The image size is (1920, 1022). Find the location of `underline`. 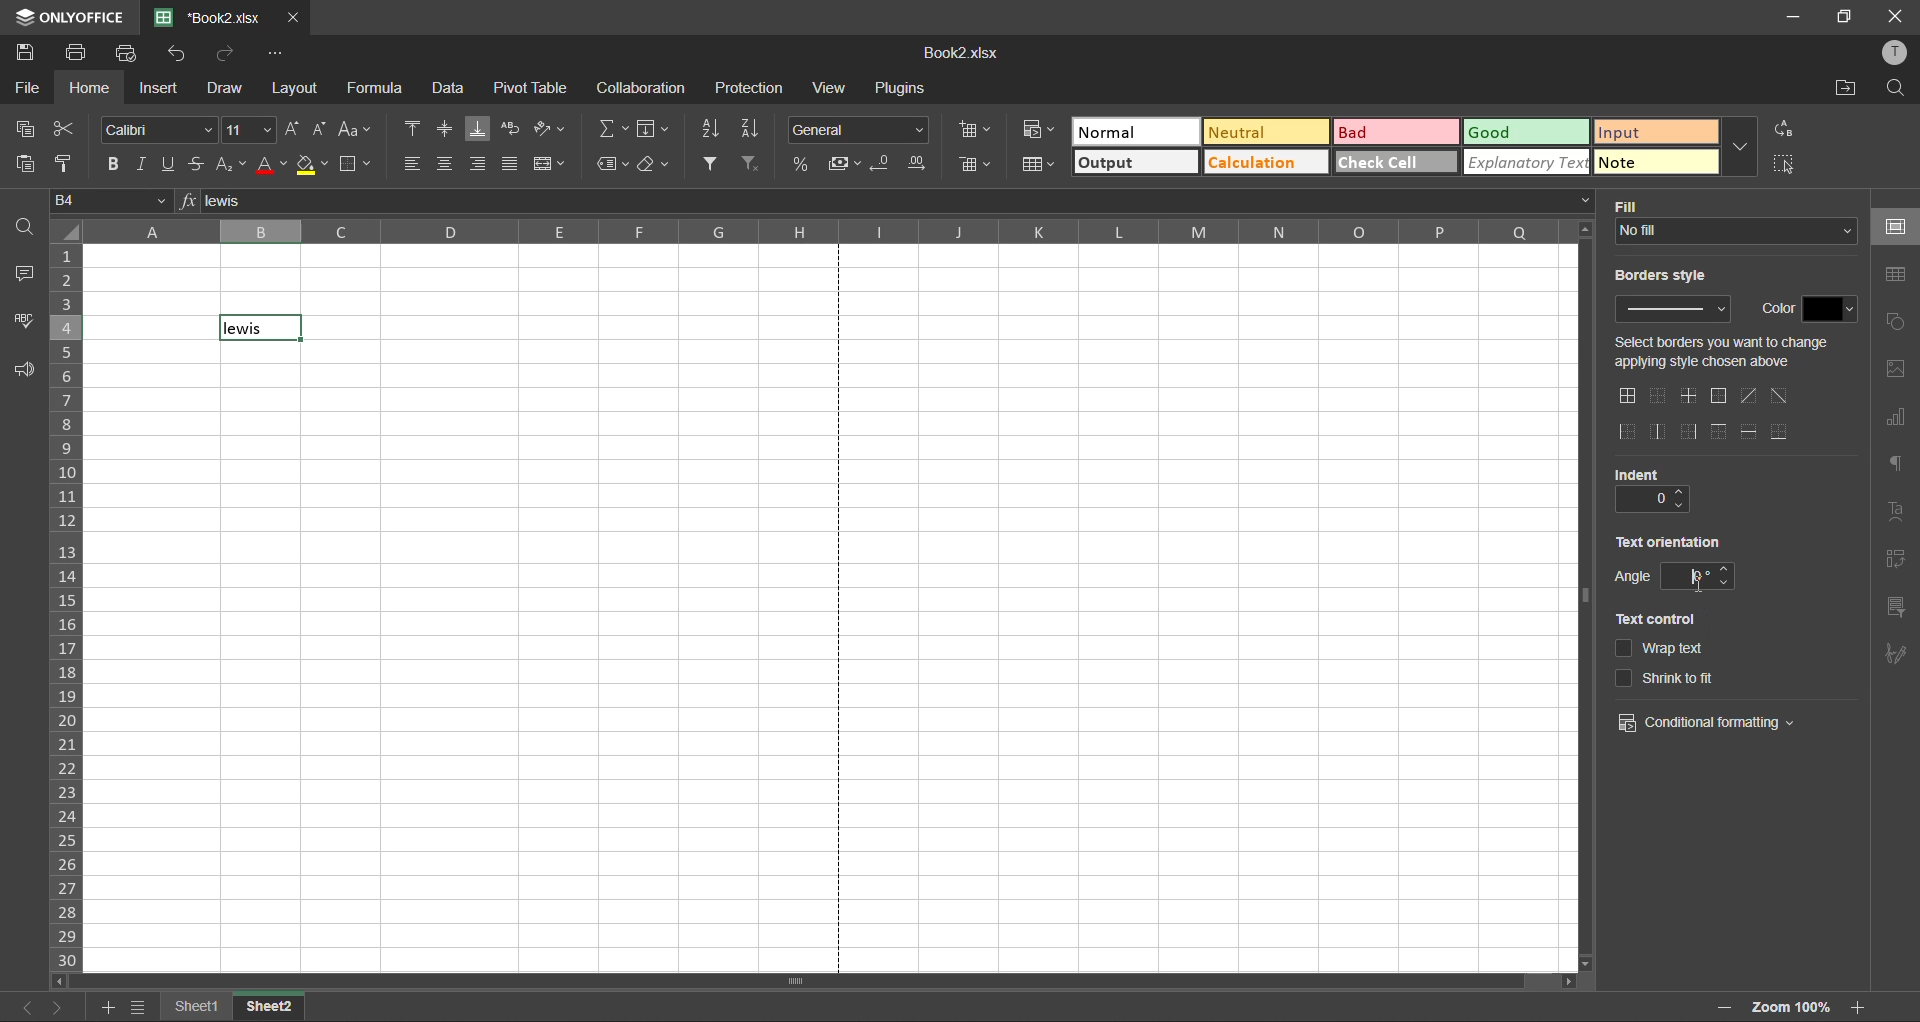

underline is located at coordinates (169, 165).